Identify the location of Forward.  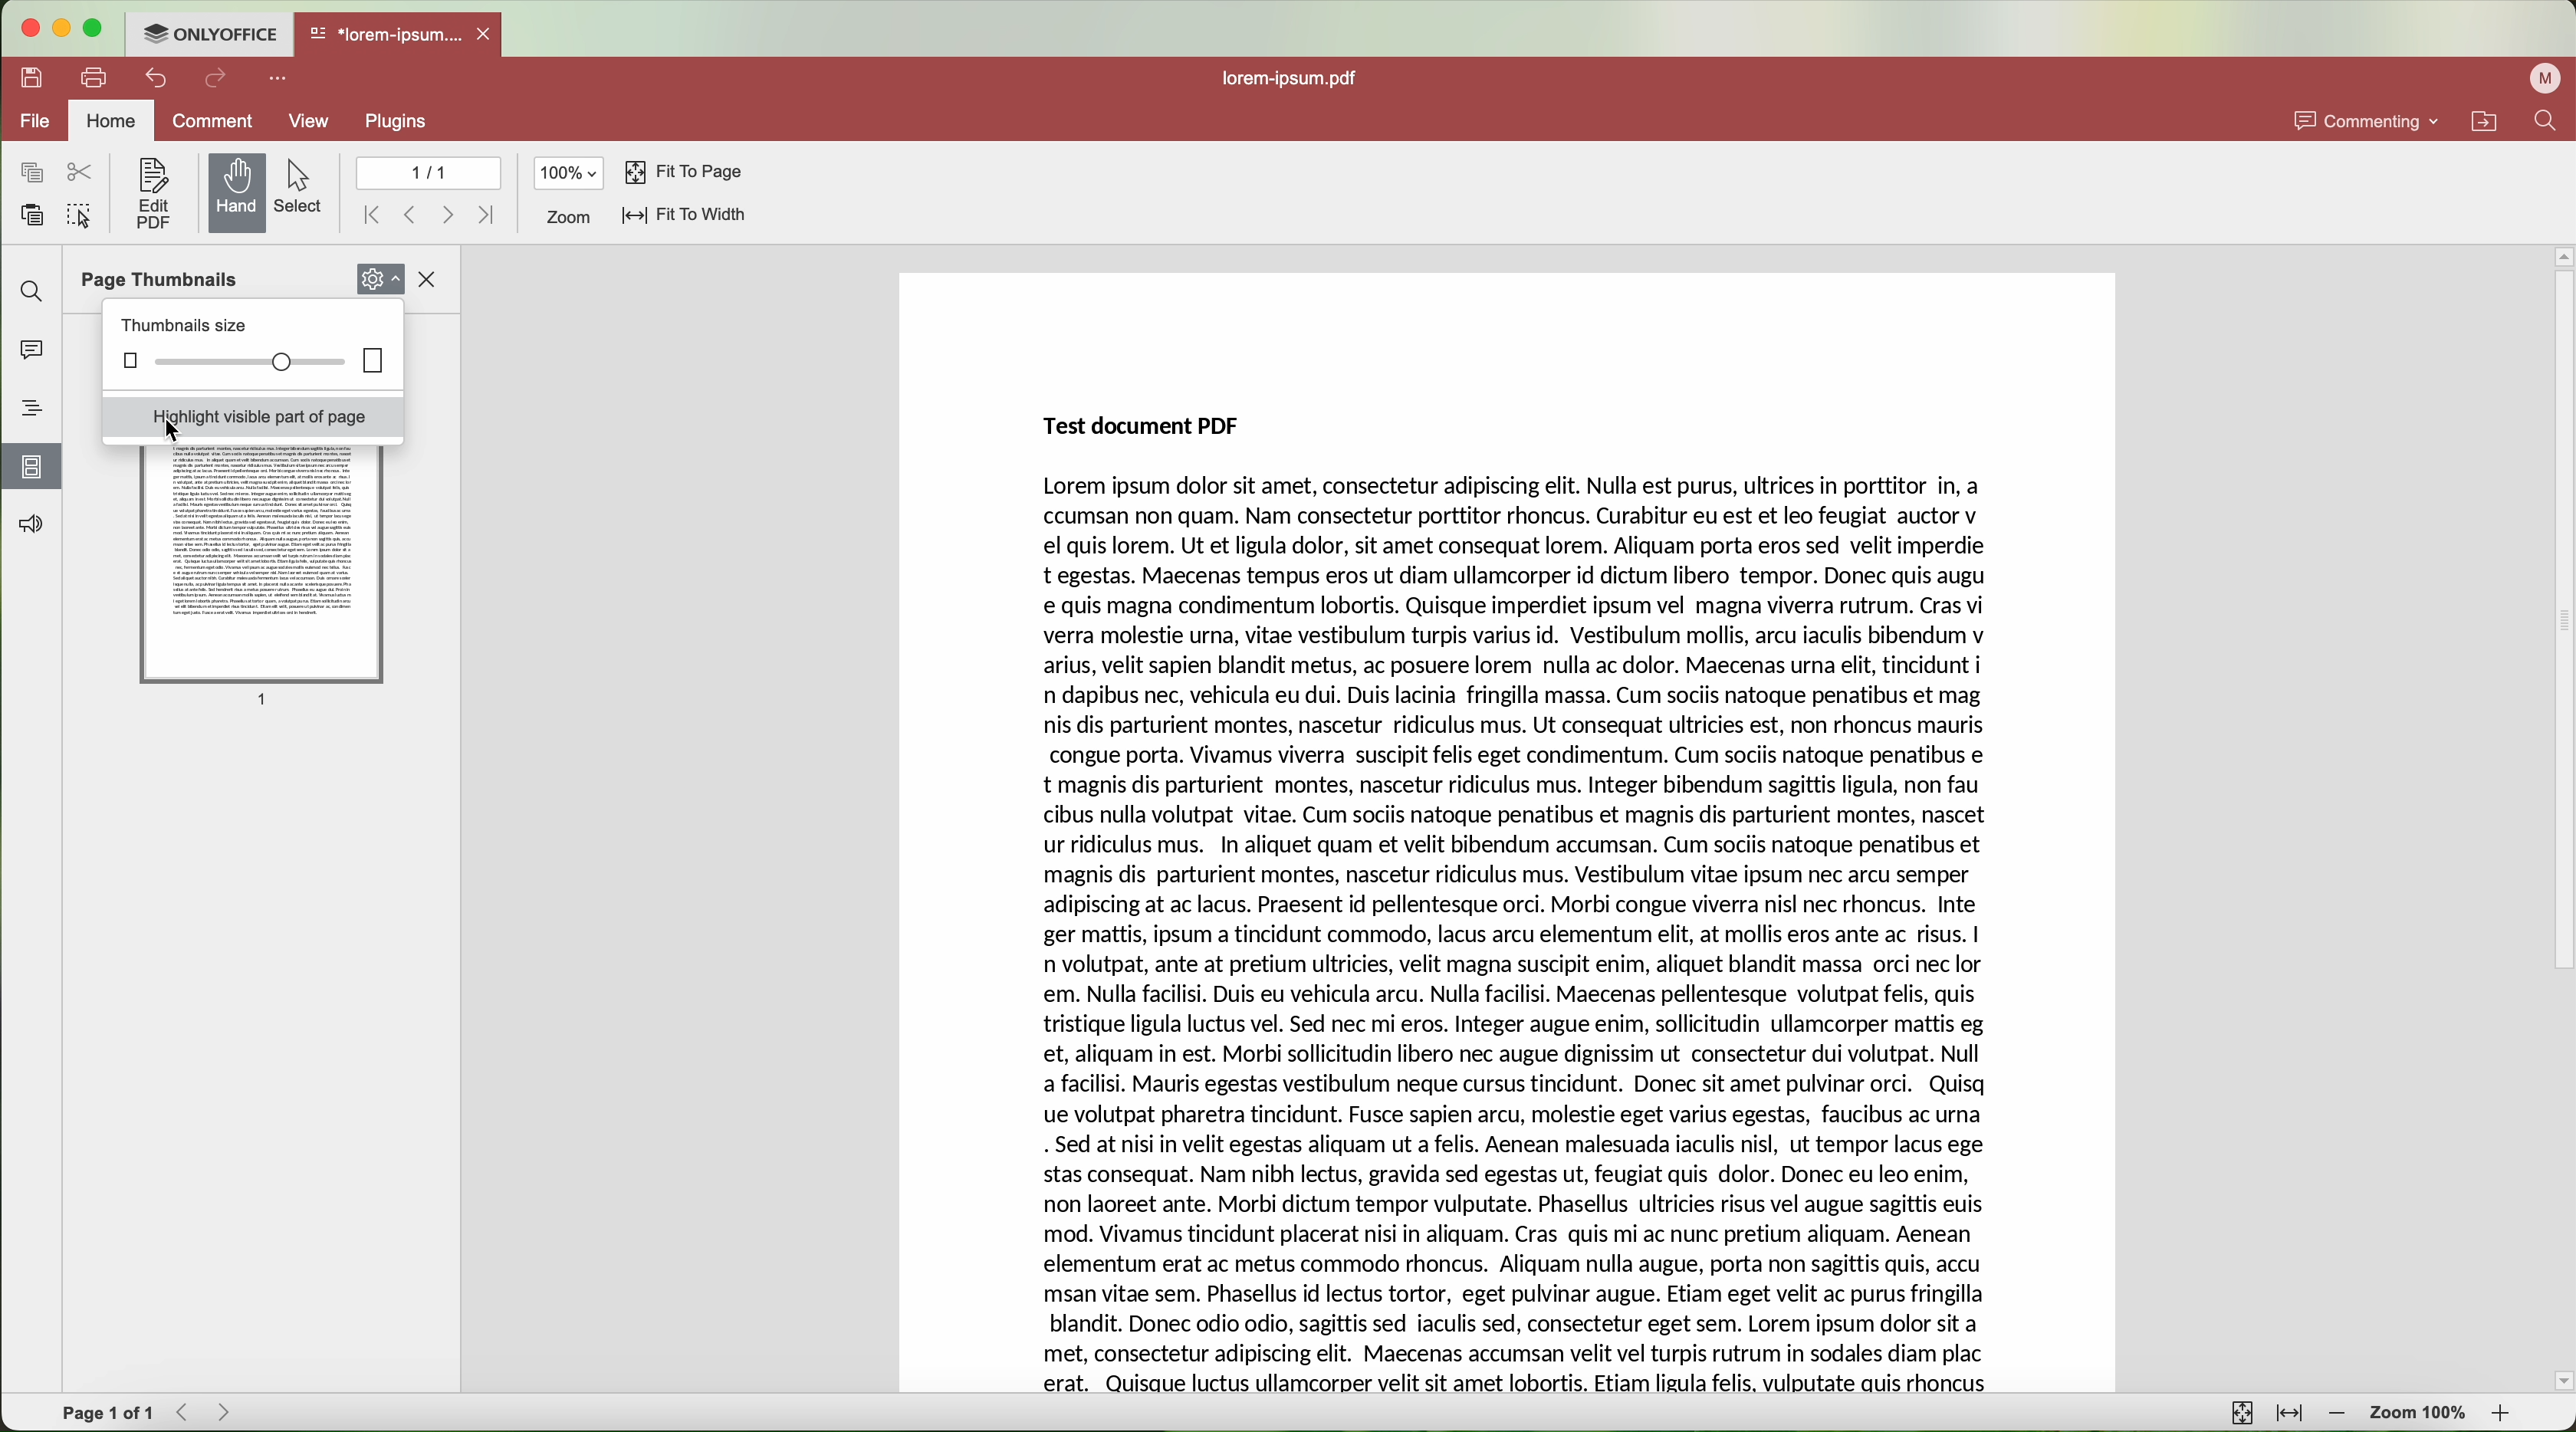
(226, 1412).